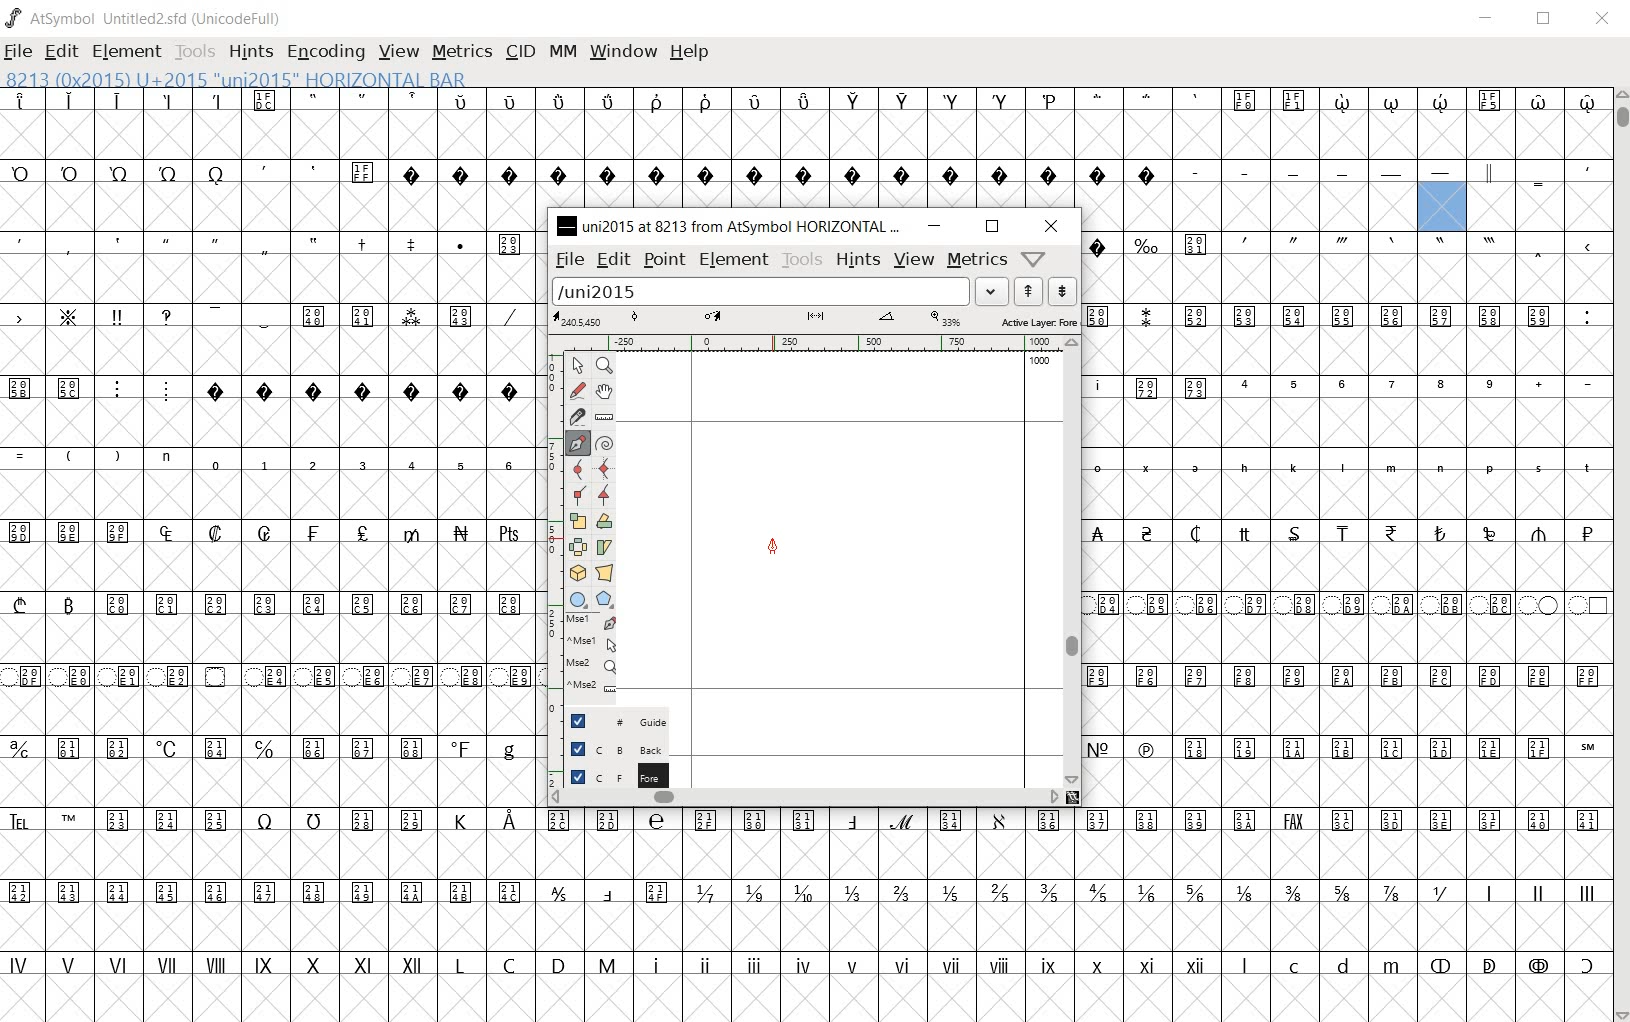 This screenshot has height=1022, width=1630. I want to click on MM, so click(564, 53).